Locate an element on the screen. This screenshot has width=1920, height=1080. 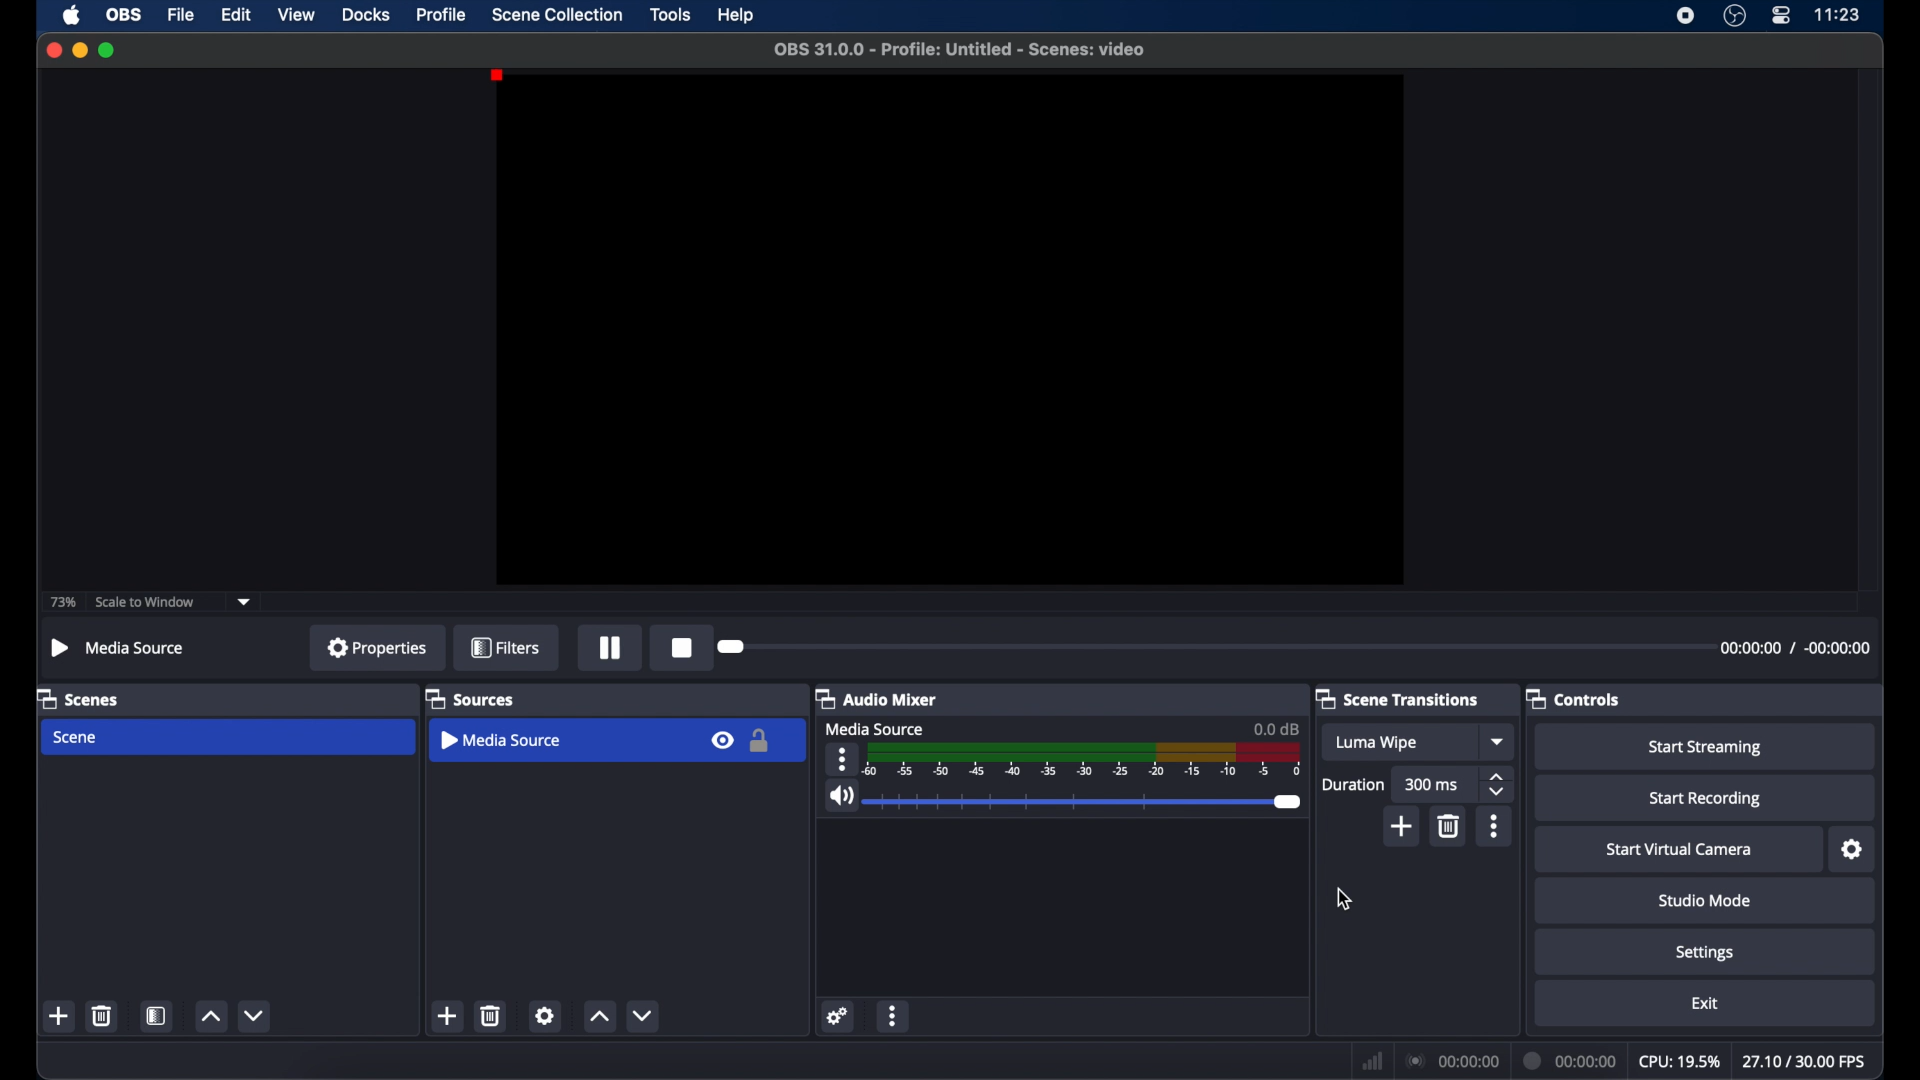
delete is located at coordinates (101, 1015).